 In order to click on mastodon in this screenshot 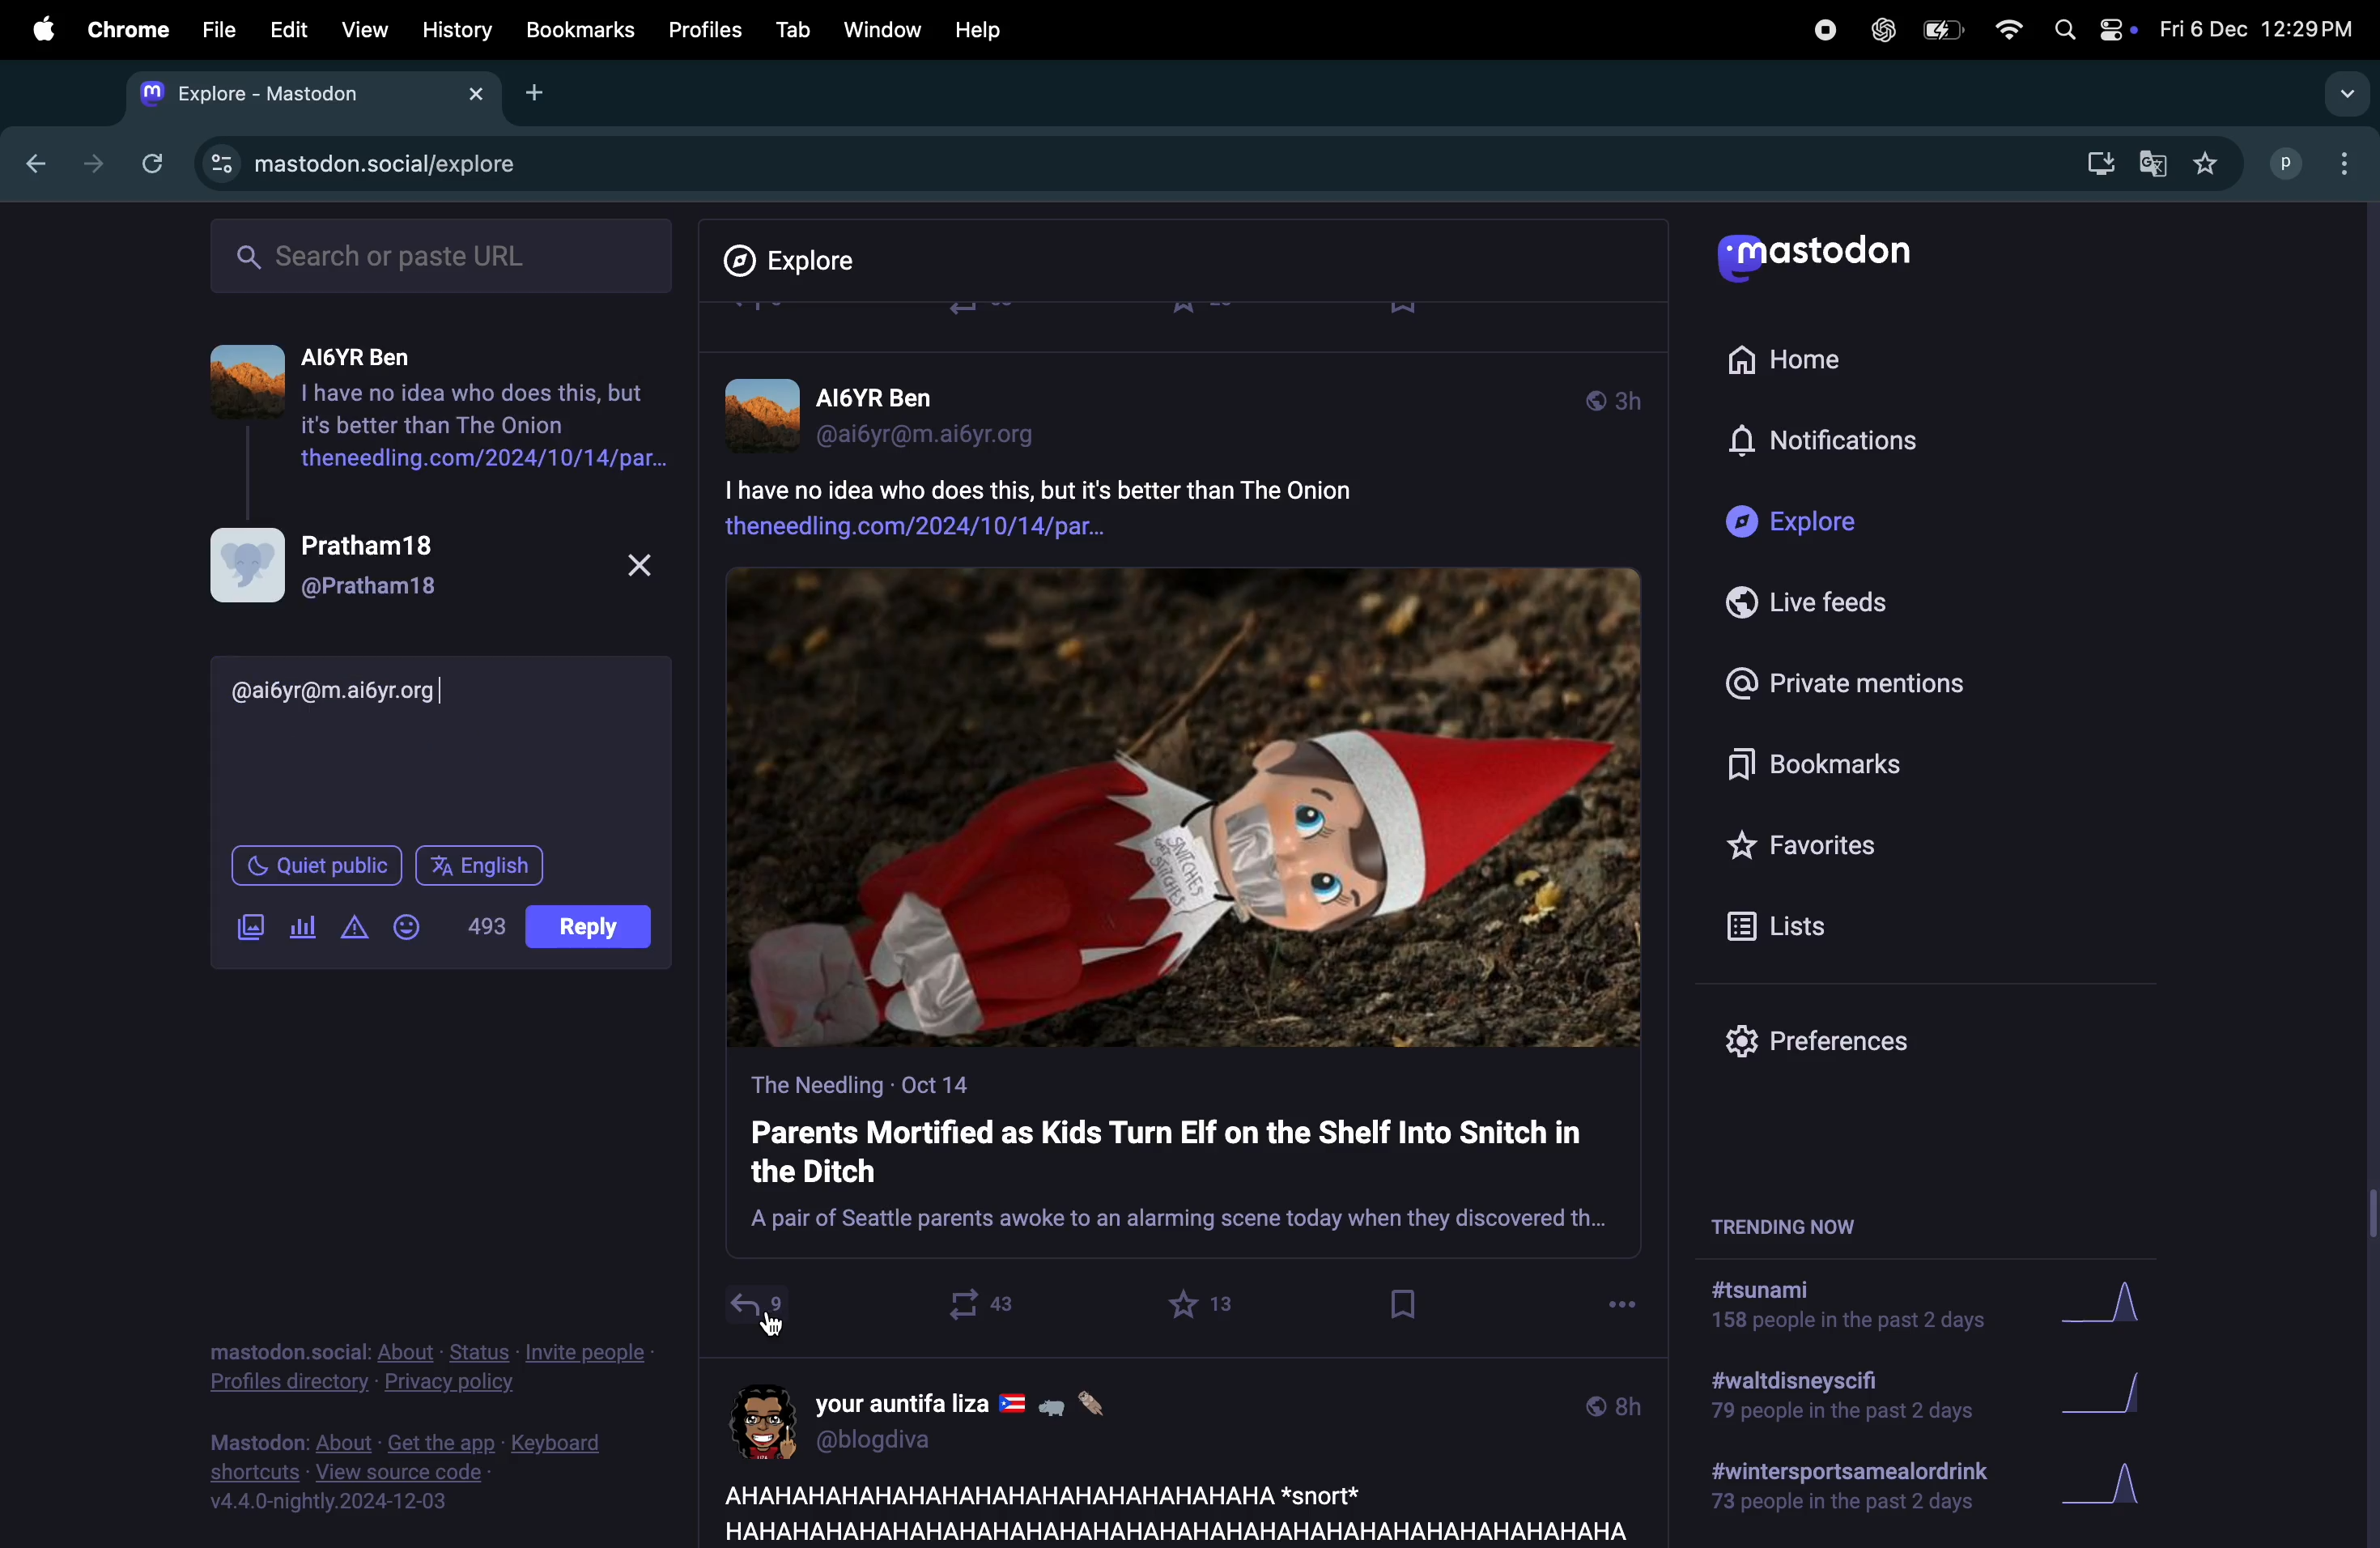, I will do `click(1824, 261)`.